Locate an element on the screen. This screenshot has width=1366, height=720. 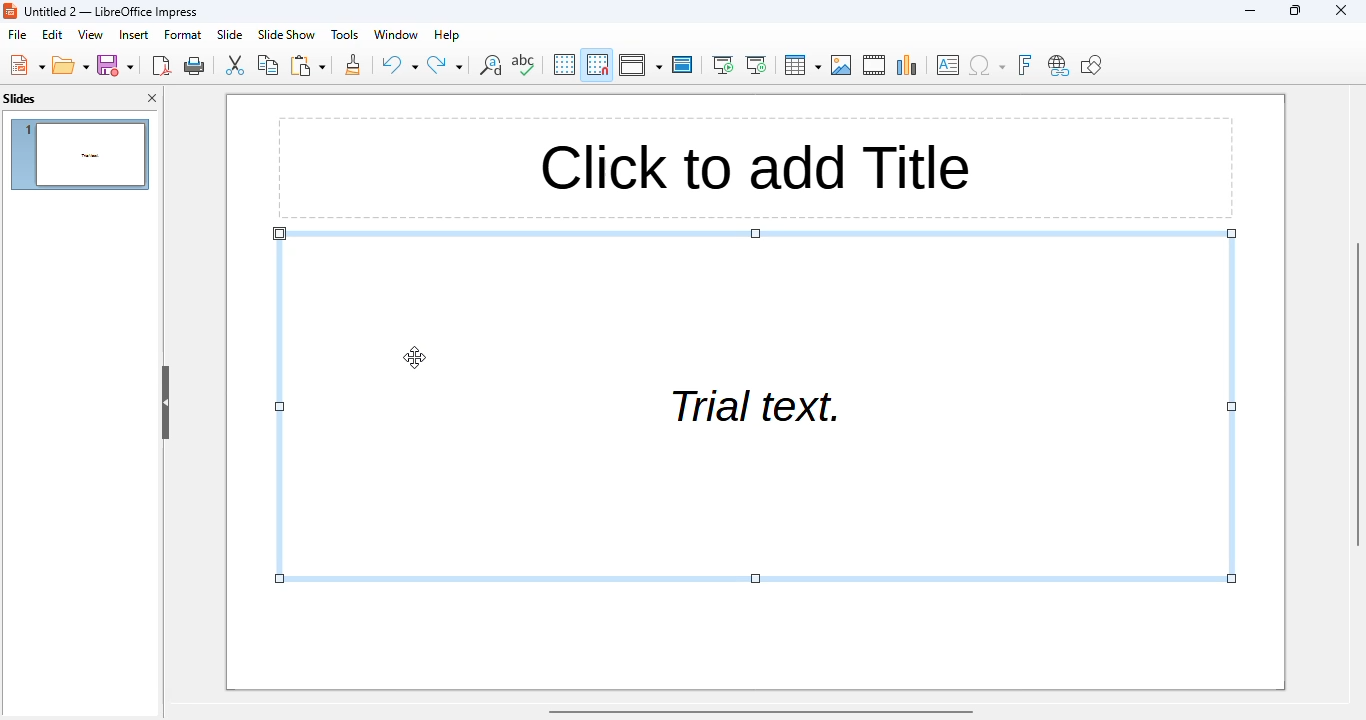
cut is located at coordinates (234, 65).